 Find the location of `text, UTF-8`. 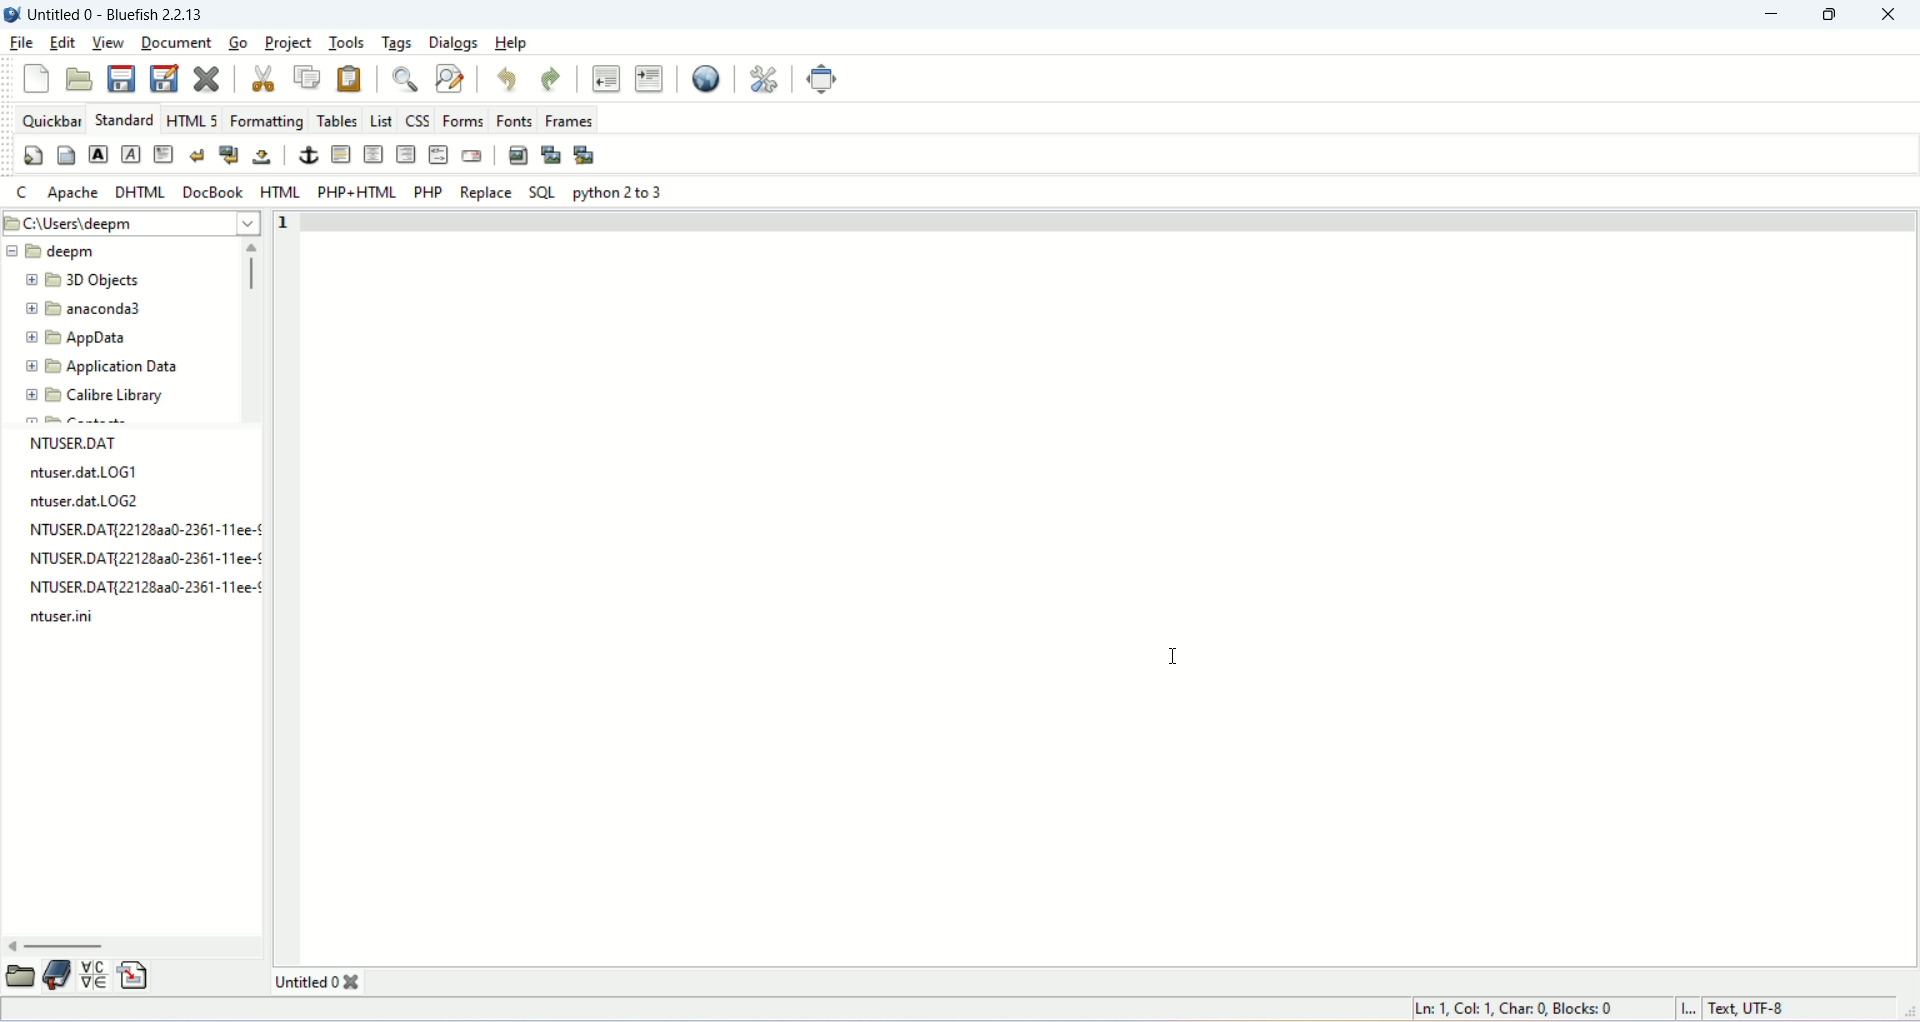

text, UTF-8 is located at coordinates (1743, 1011).